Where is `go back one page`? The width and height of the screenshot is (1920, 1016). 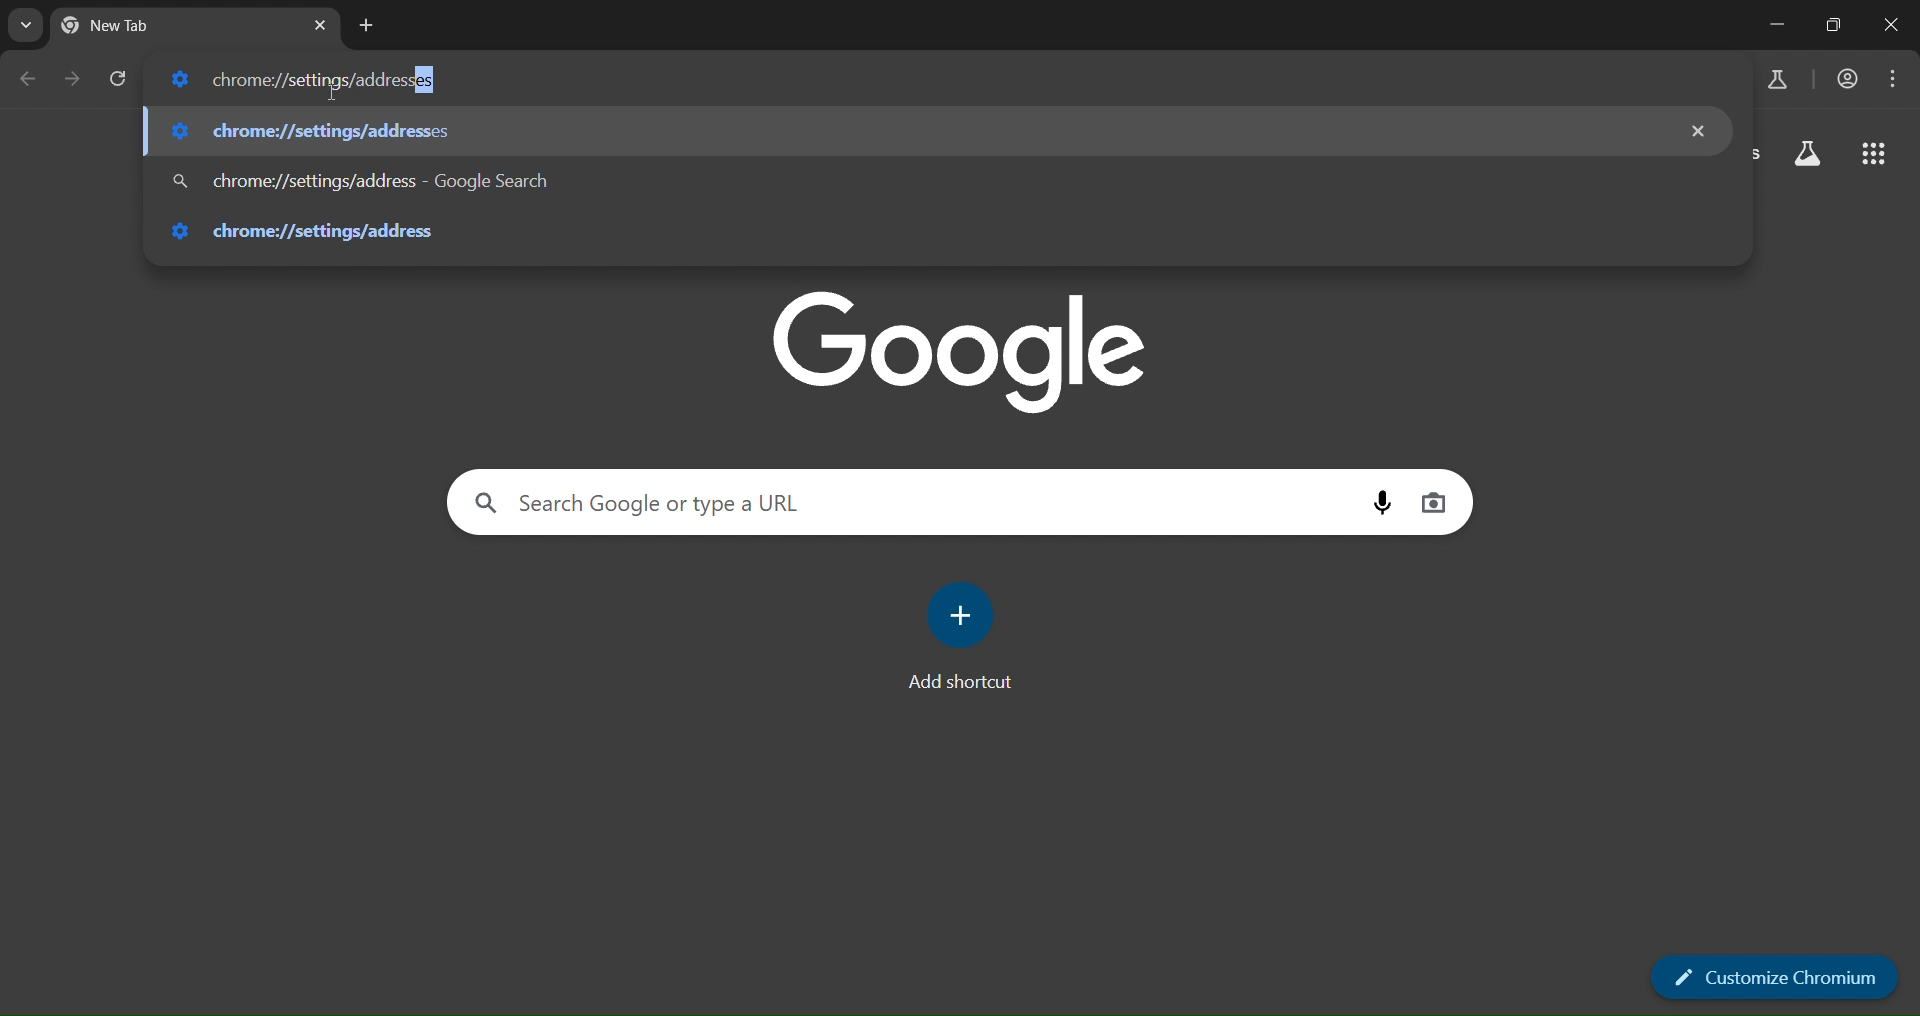 go back one page is located at coordinates (30, 78).